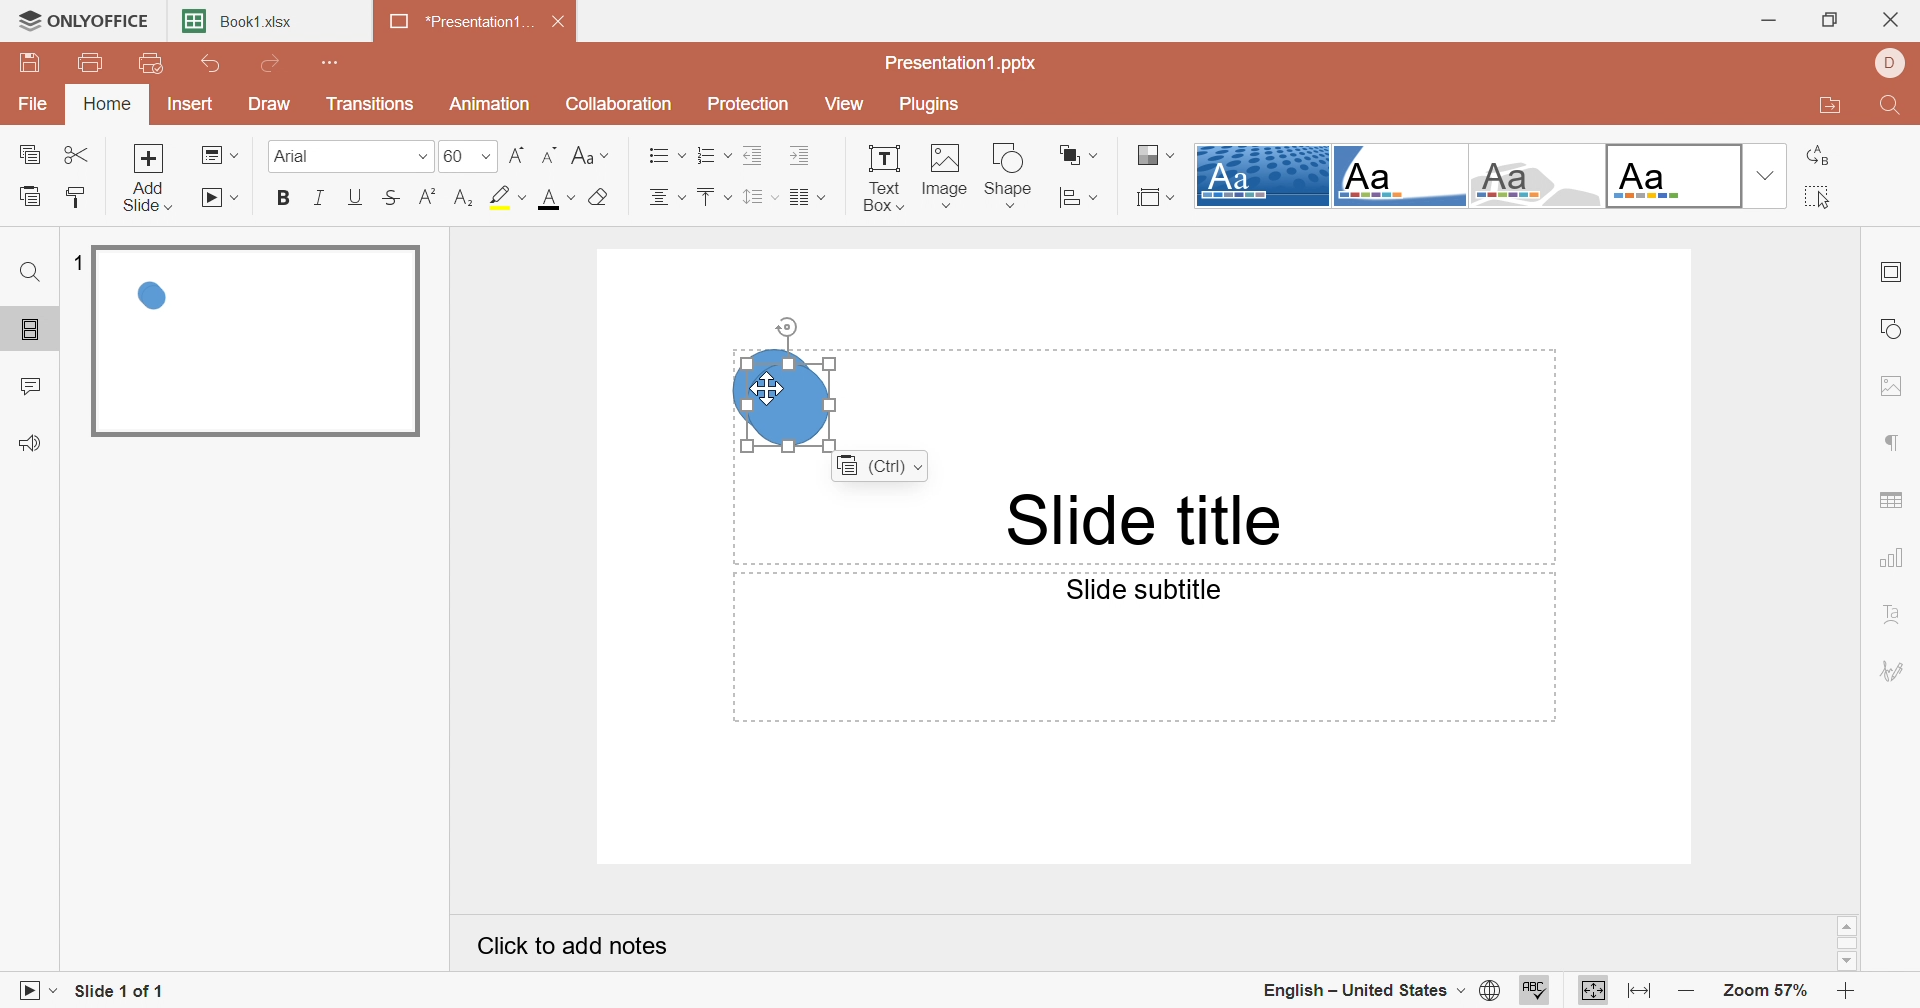 The width and height of the screenshot is (1920, 1008). Describe the element at coordinates (802, 156) in the screenshot. I see `Increase indent` at that location.